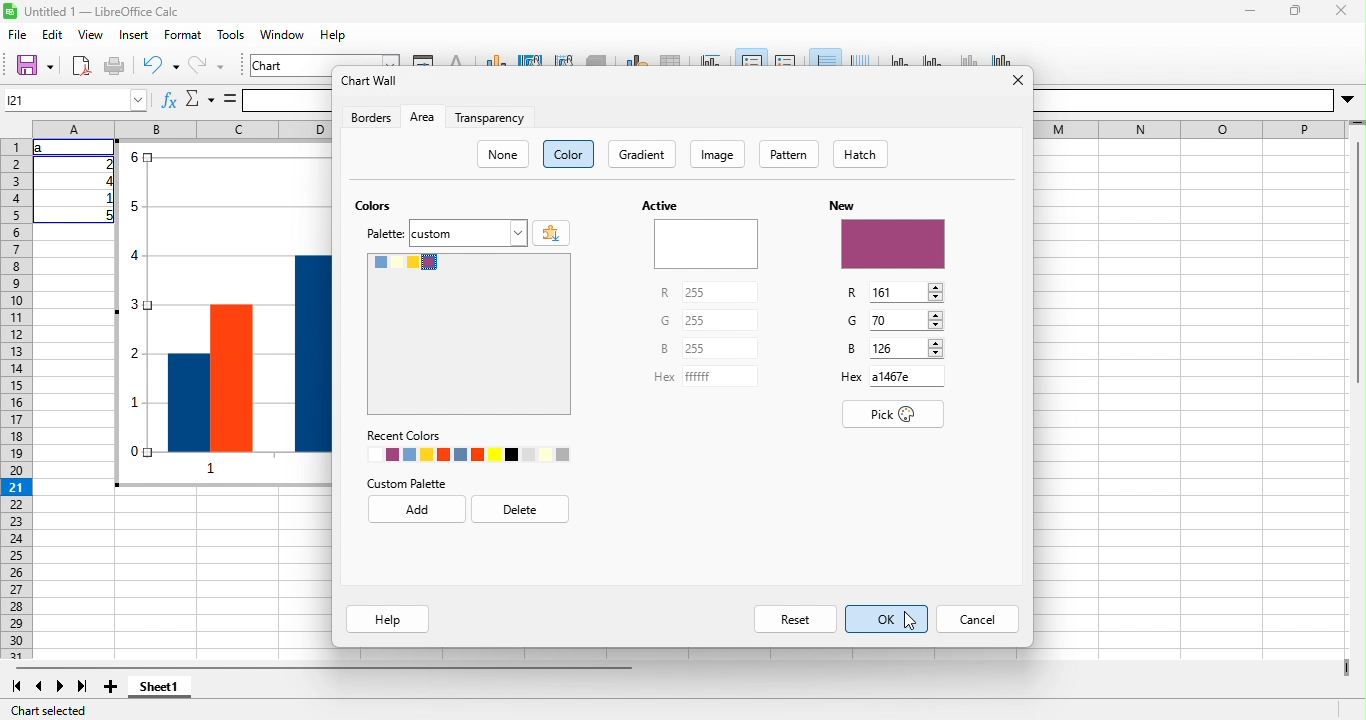 The image size is (1366, 720). I want to click on formula bar, so click(287, 101).